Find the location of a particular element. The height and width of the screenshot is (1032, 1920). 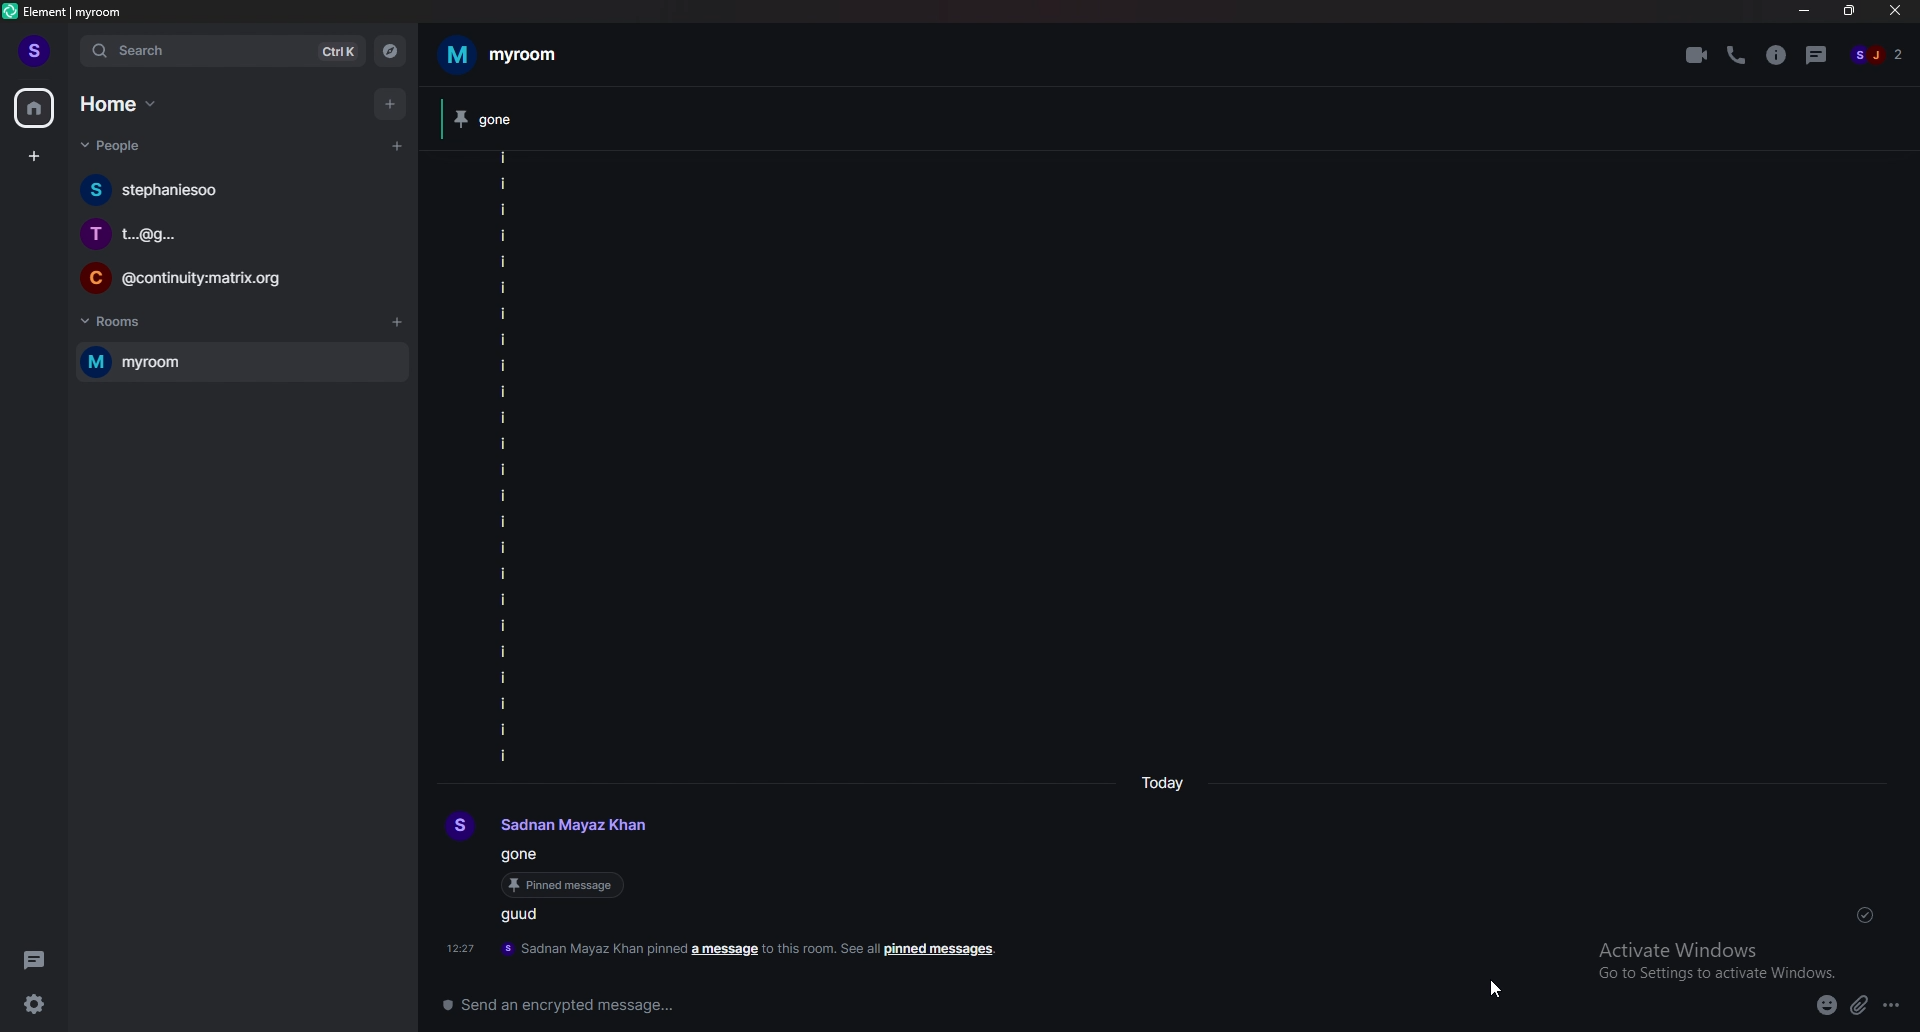

profile is located at coordinates (551, 828).